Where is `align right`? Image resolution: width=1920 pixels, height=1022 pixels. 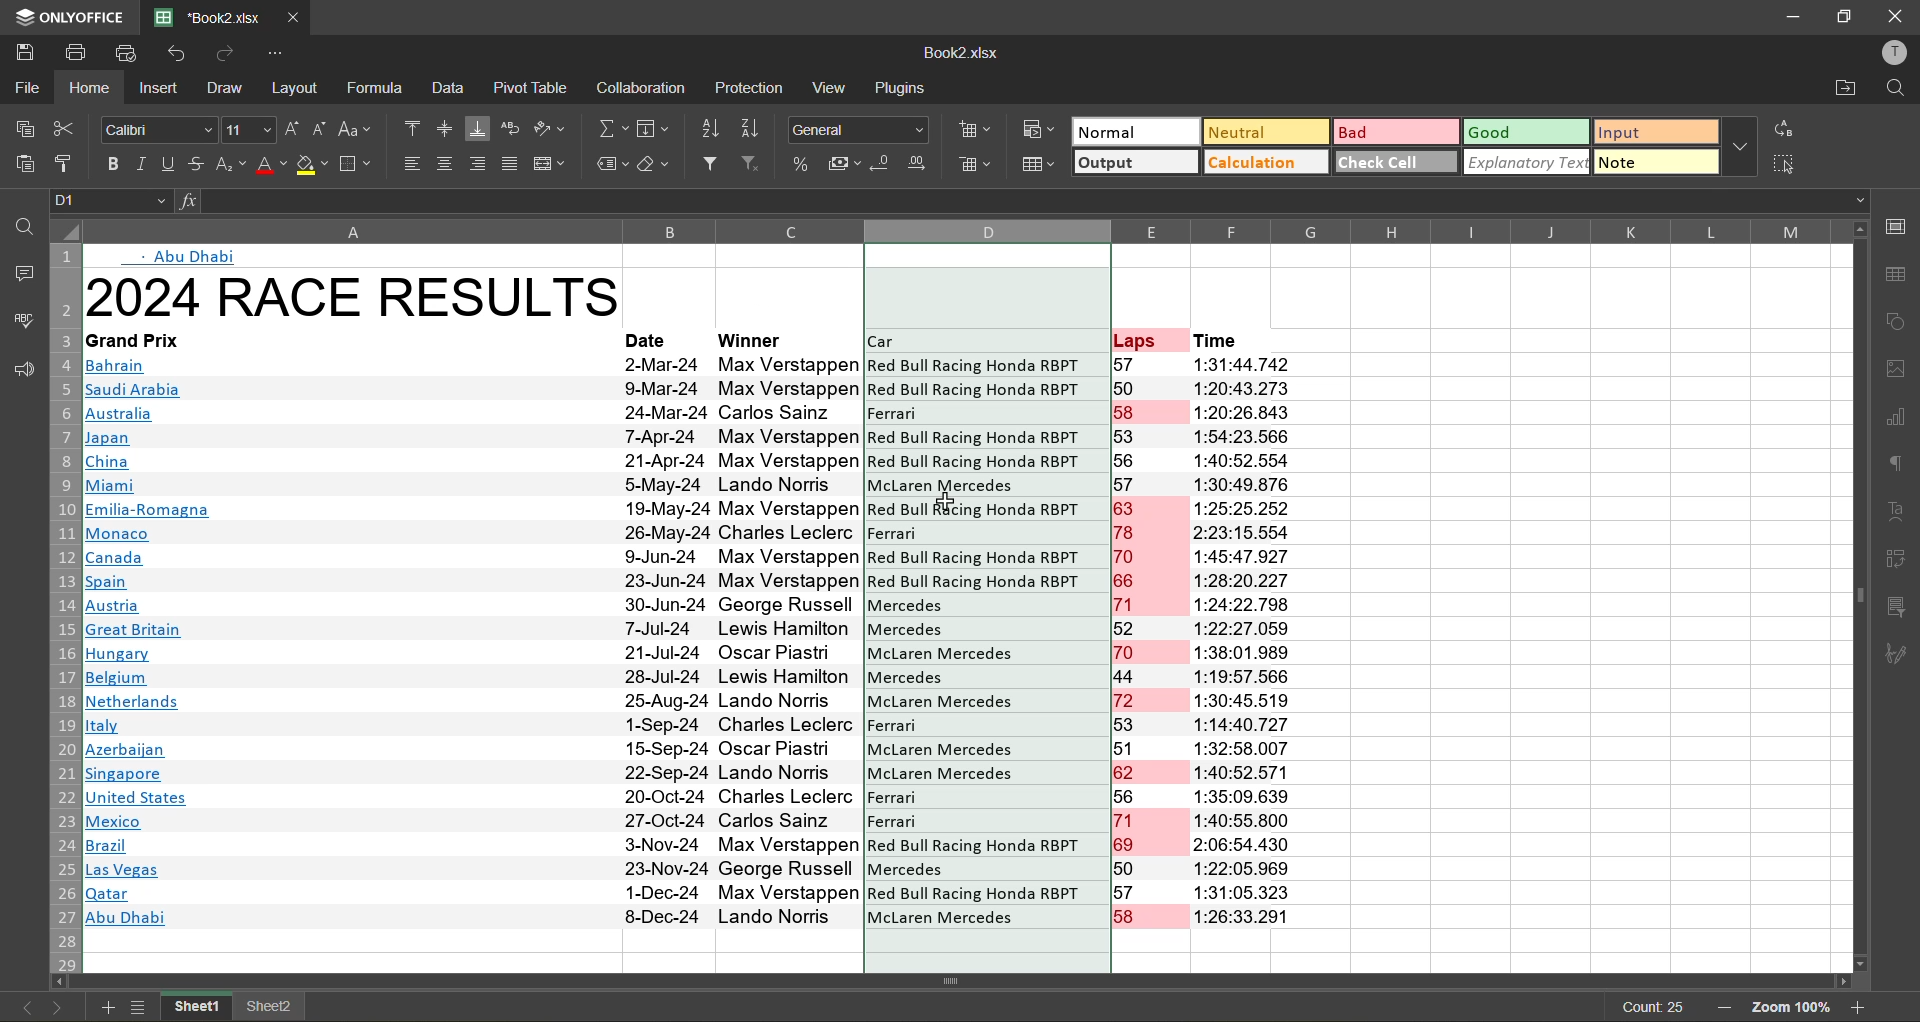 align right is located at coordinates (476, 164).